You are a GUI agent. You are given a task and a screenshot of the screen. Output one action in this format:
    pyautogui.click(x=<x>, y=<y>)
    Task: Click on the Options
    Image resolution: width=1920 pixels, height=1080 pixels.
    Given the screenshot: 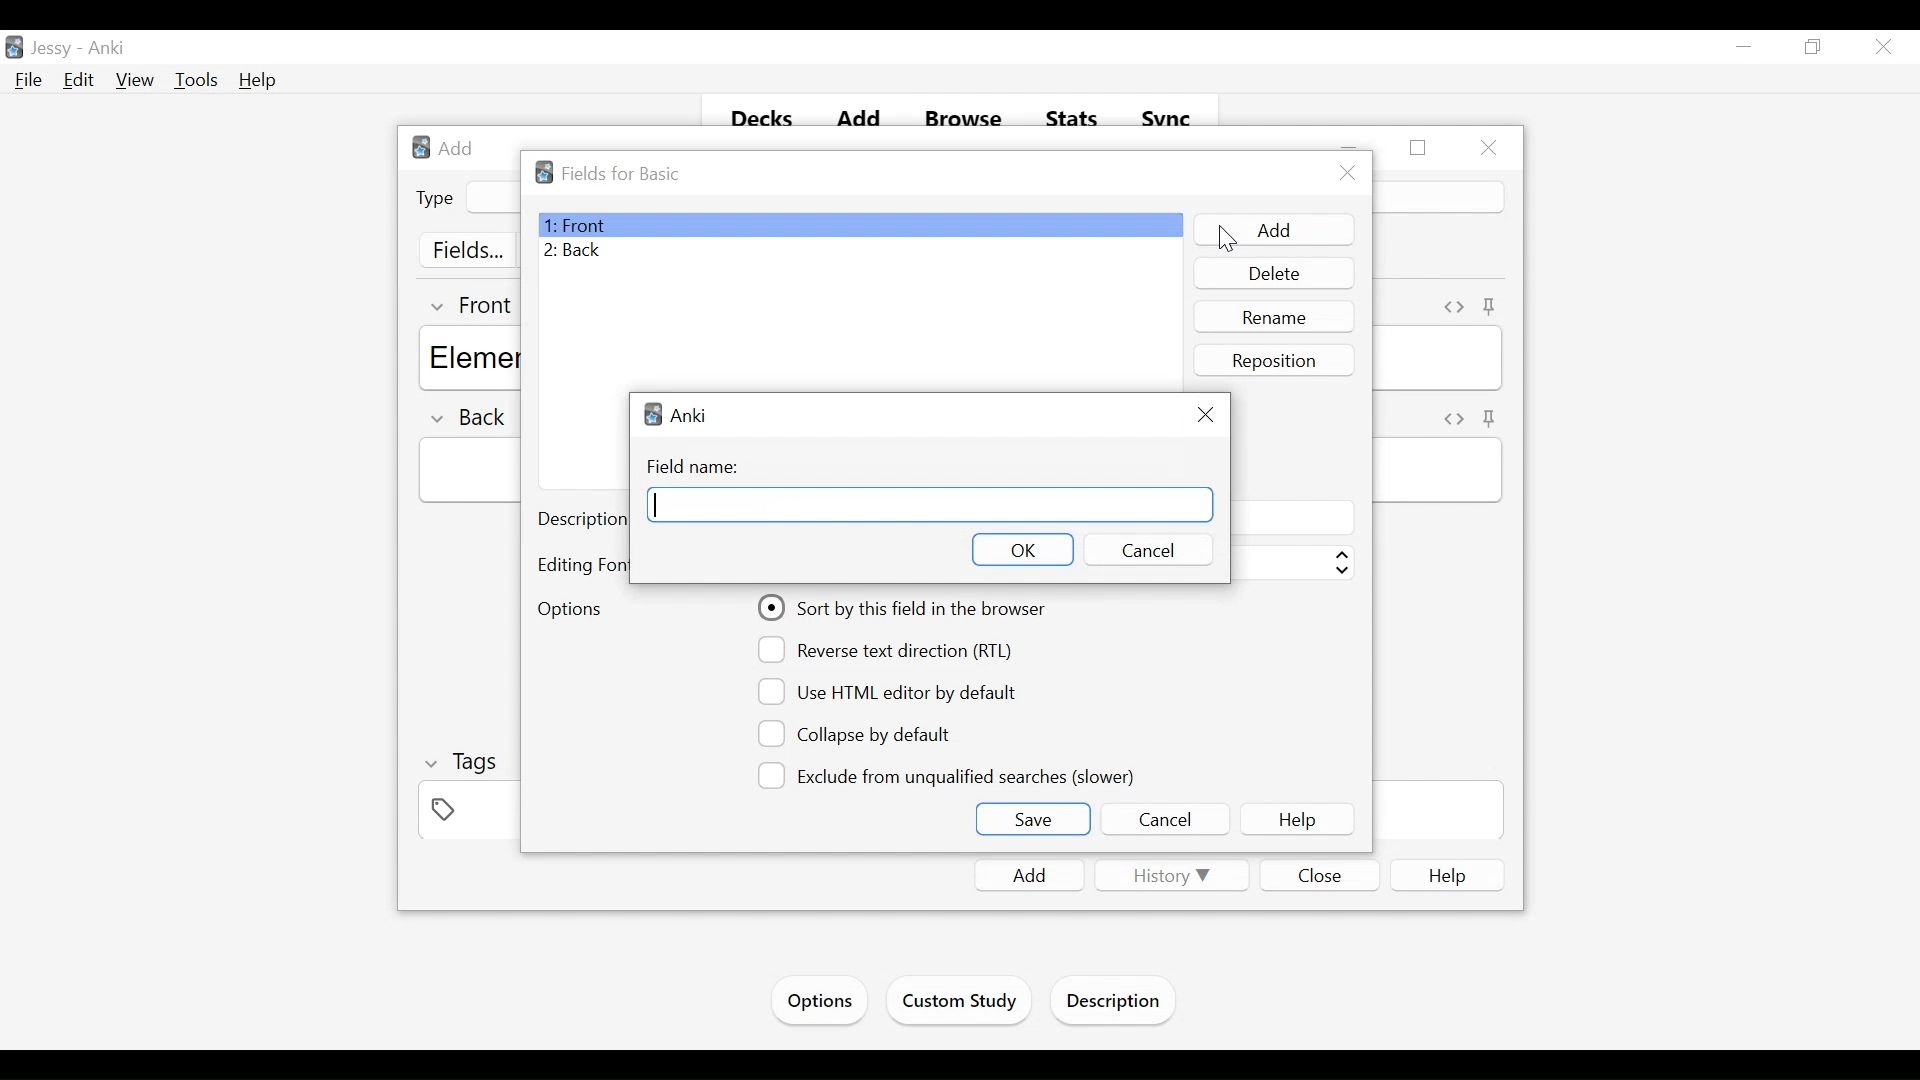 What is the action you would take?
    pyautogui.click(x=817, y=1001)
    